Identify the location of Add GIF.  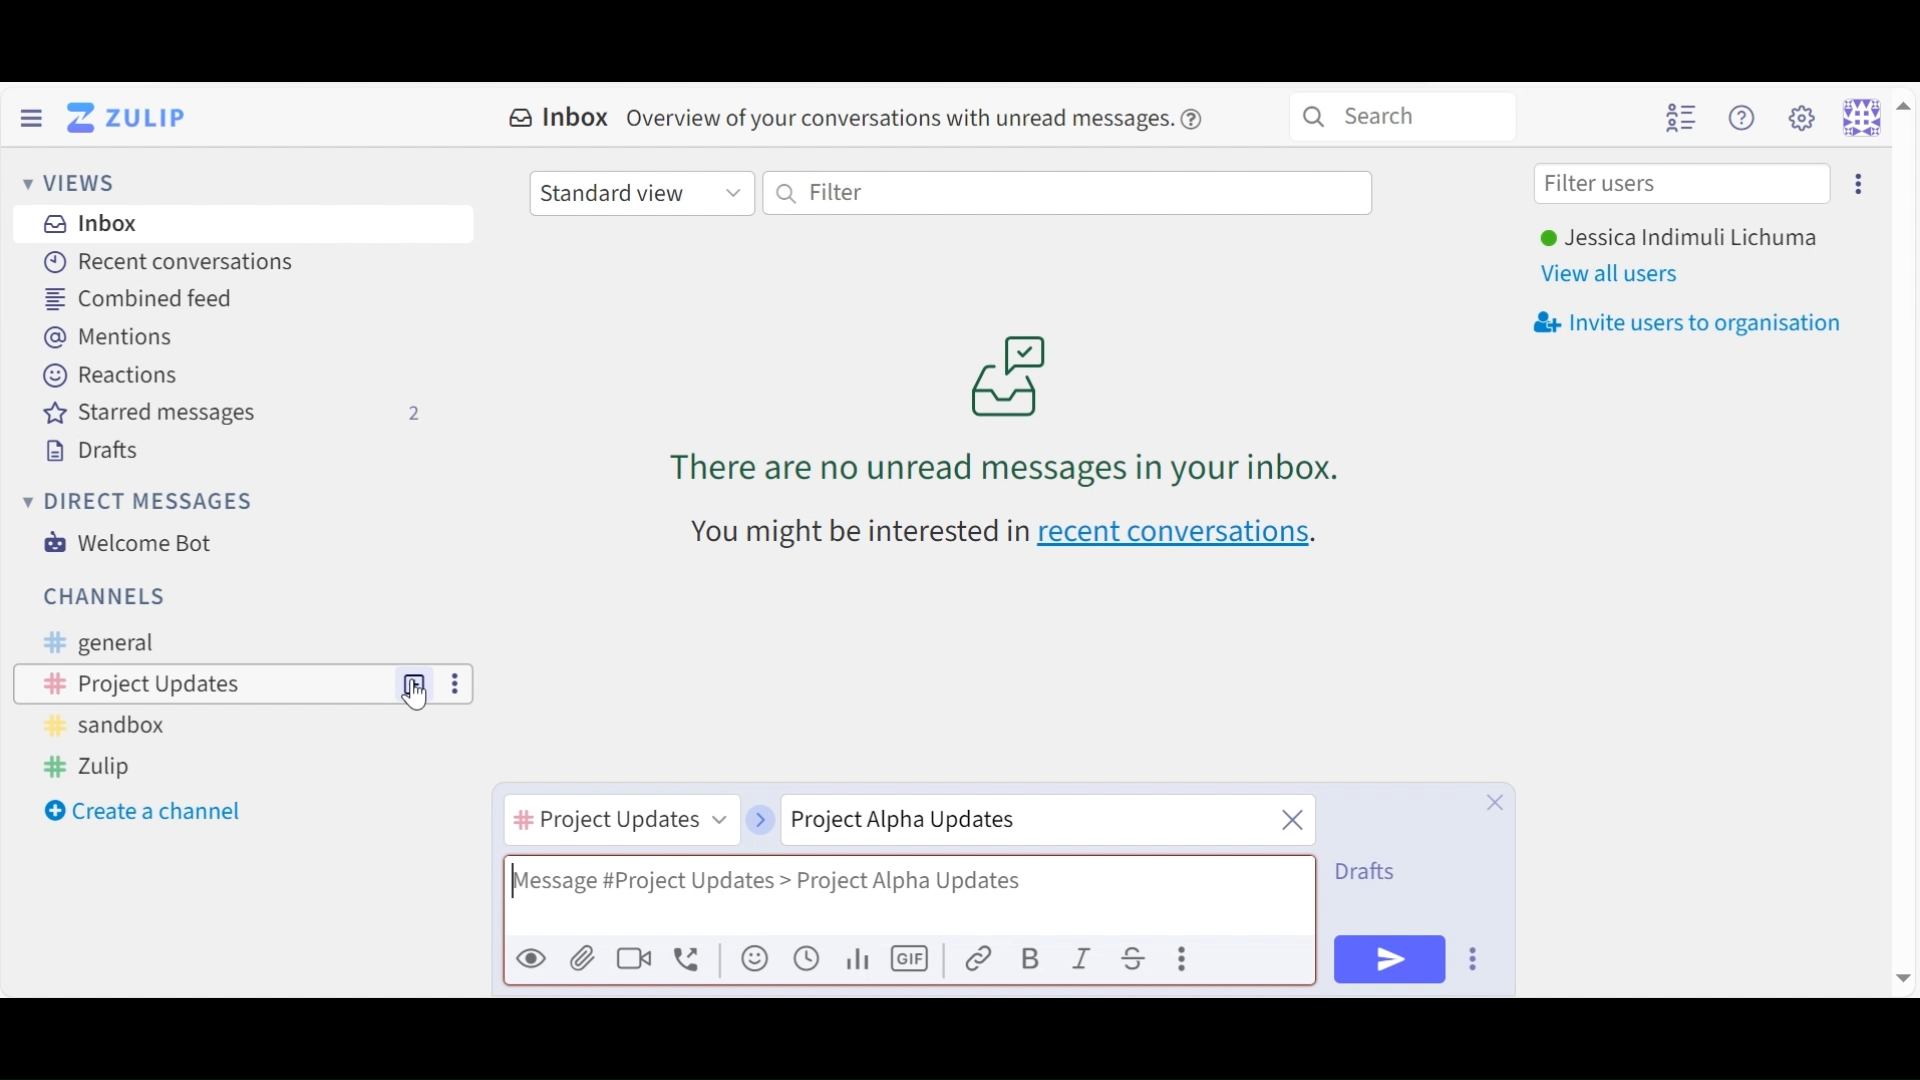
(910, 959).